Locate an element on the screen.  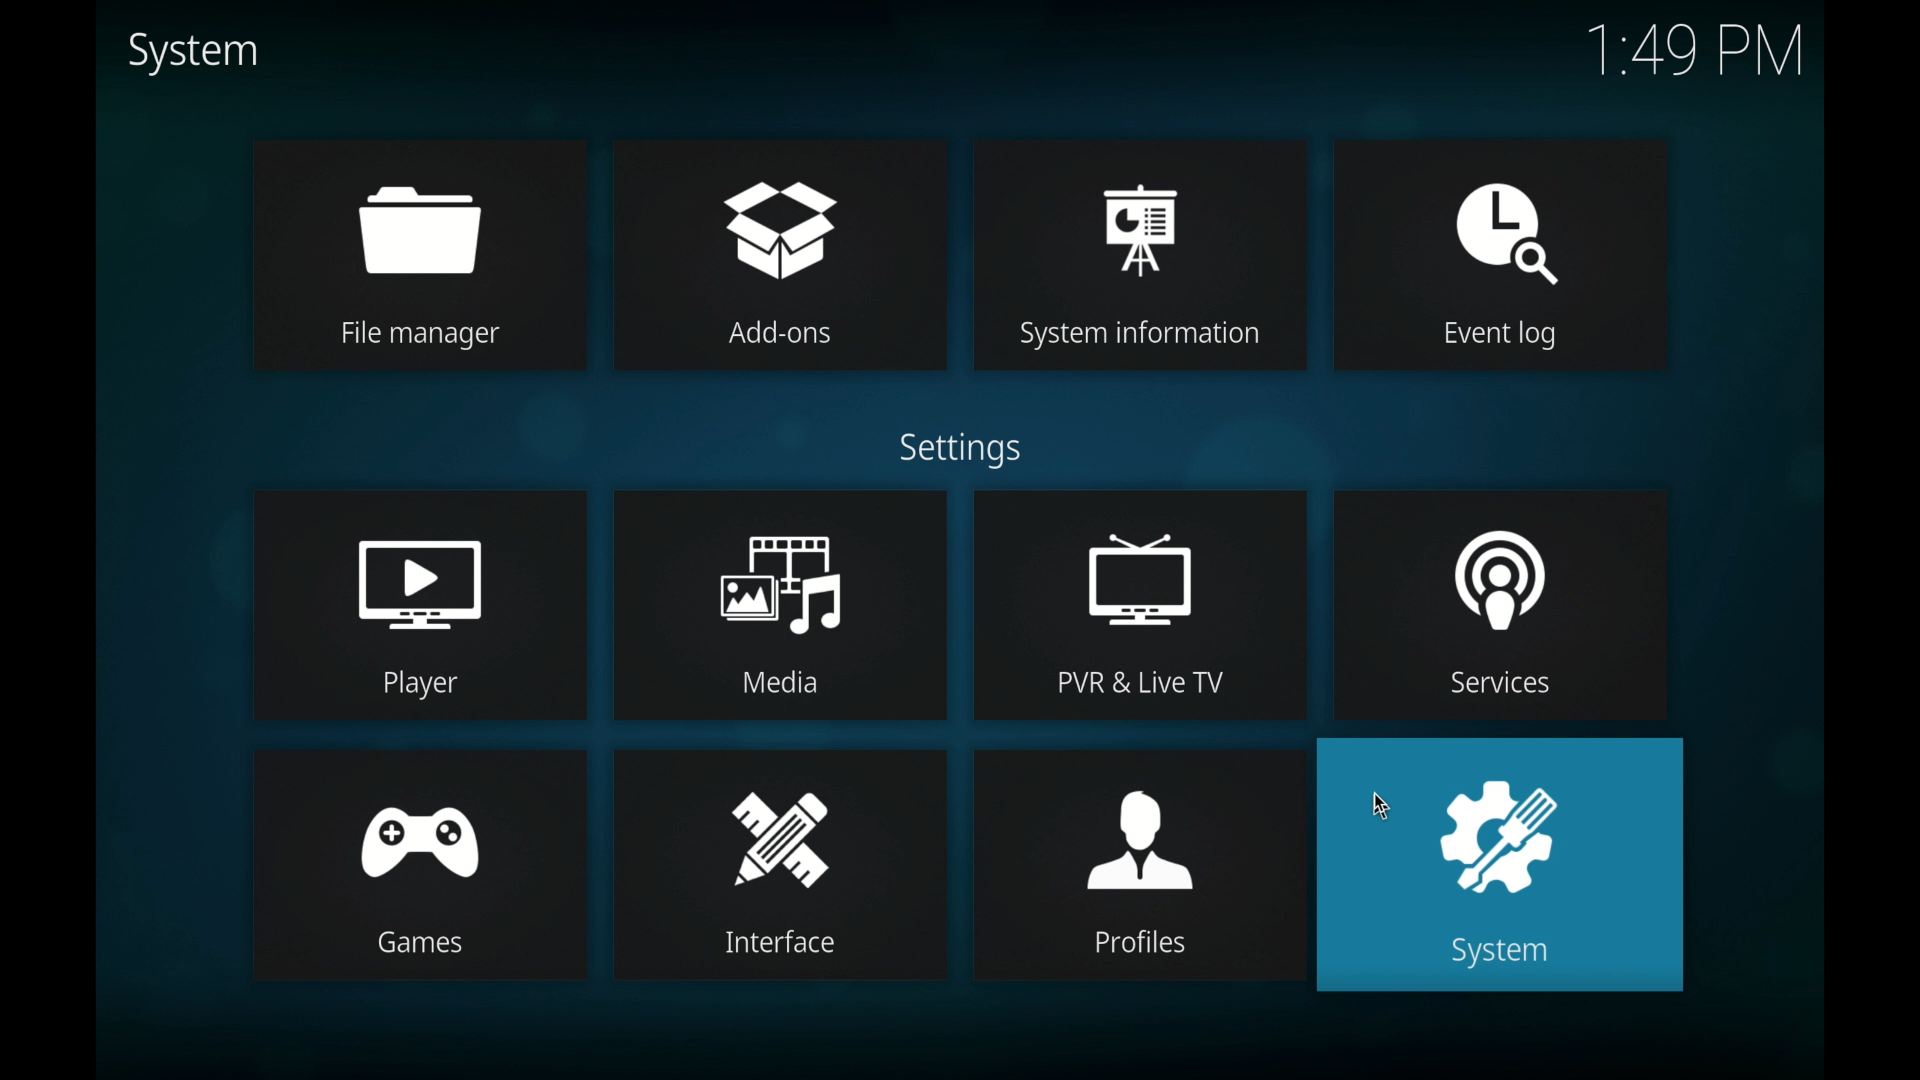
pvr and live tv is located at coordinates (1141, 605).